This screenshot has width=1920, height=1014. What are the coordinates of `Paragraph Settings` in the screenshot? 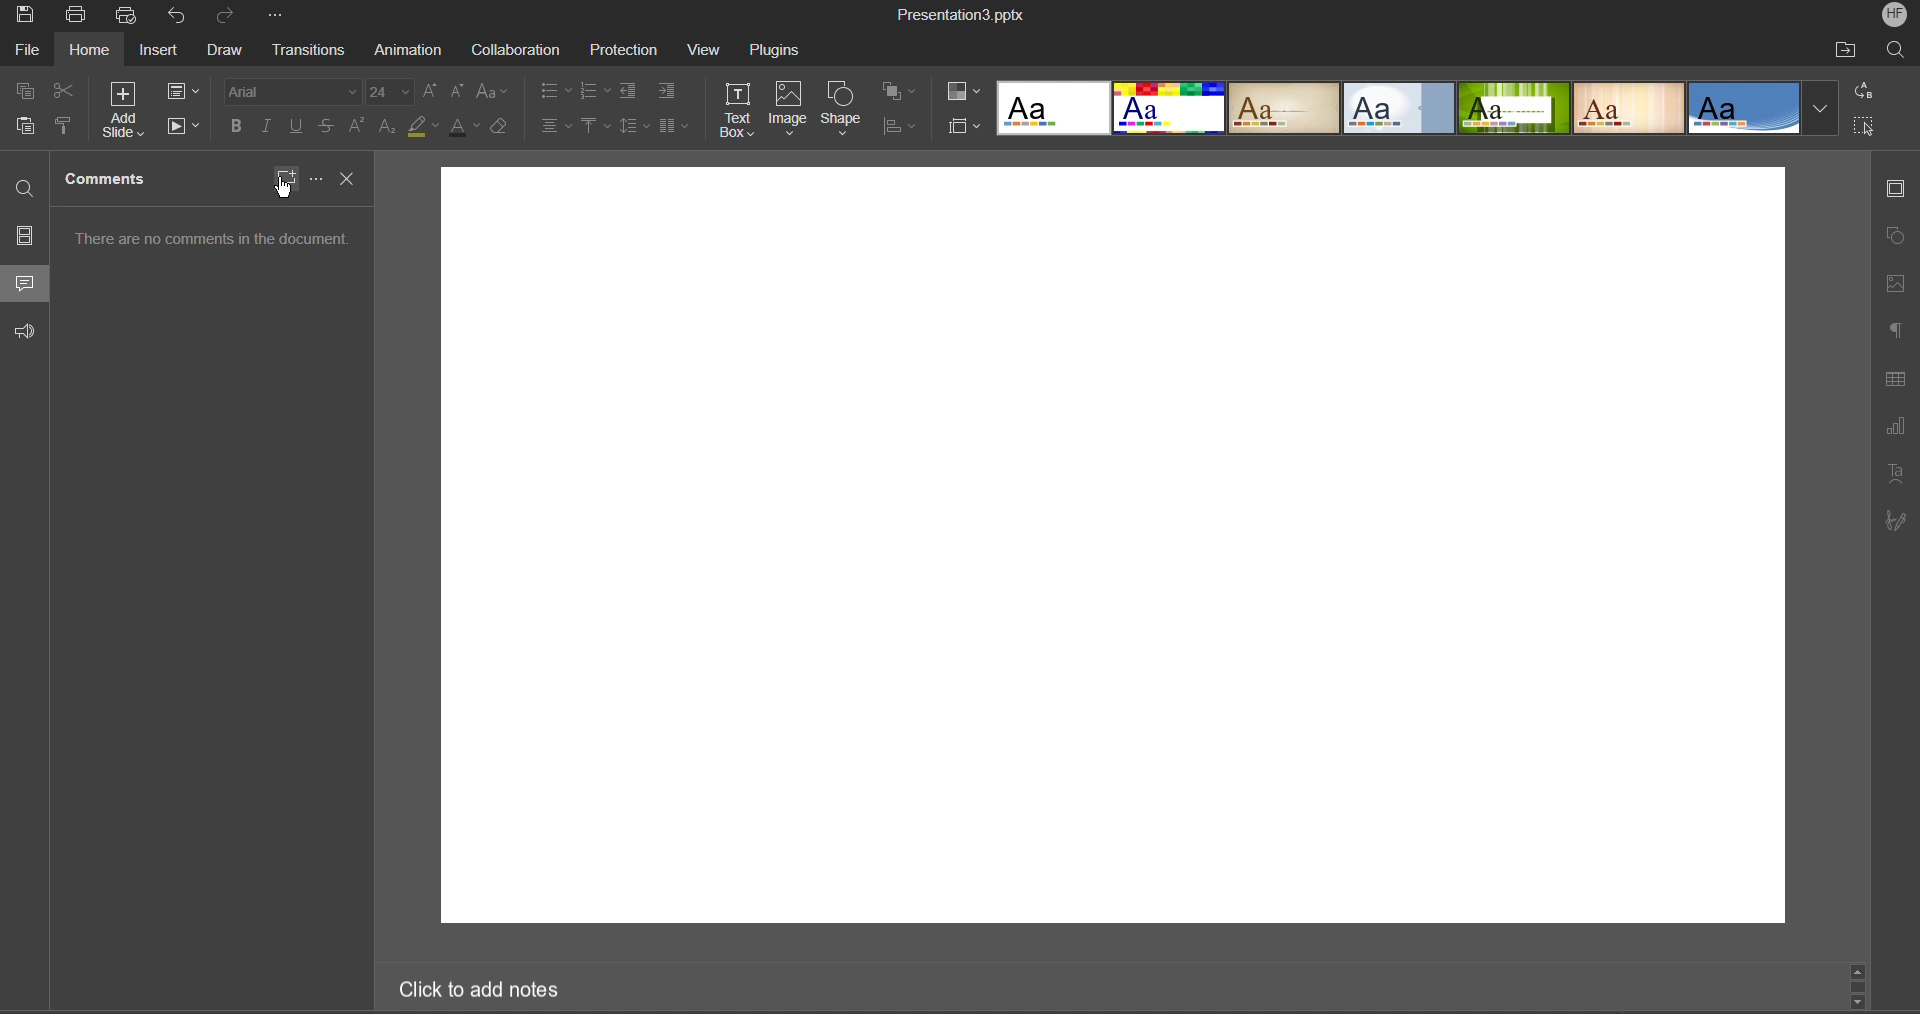 It's located at (1895, 328).